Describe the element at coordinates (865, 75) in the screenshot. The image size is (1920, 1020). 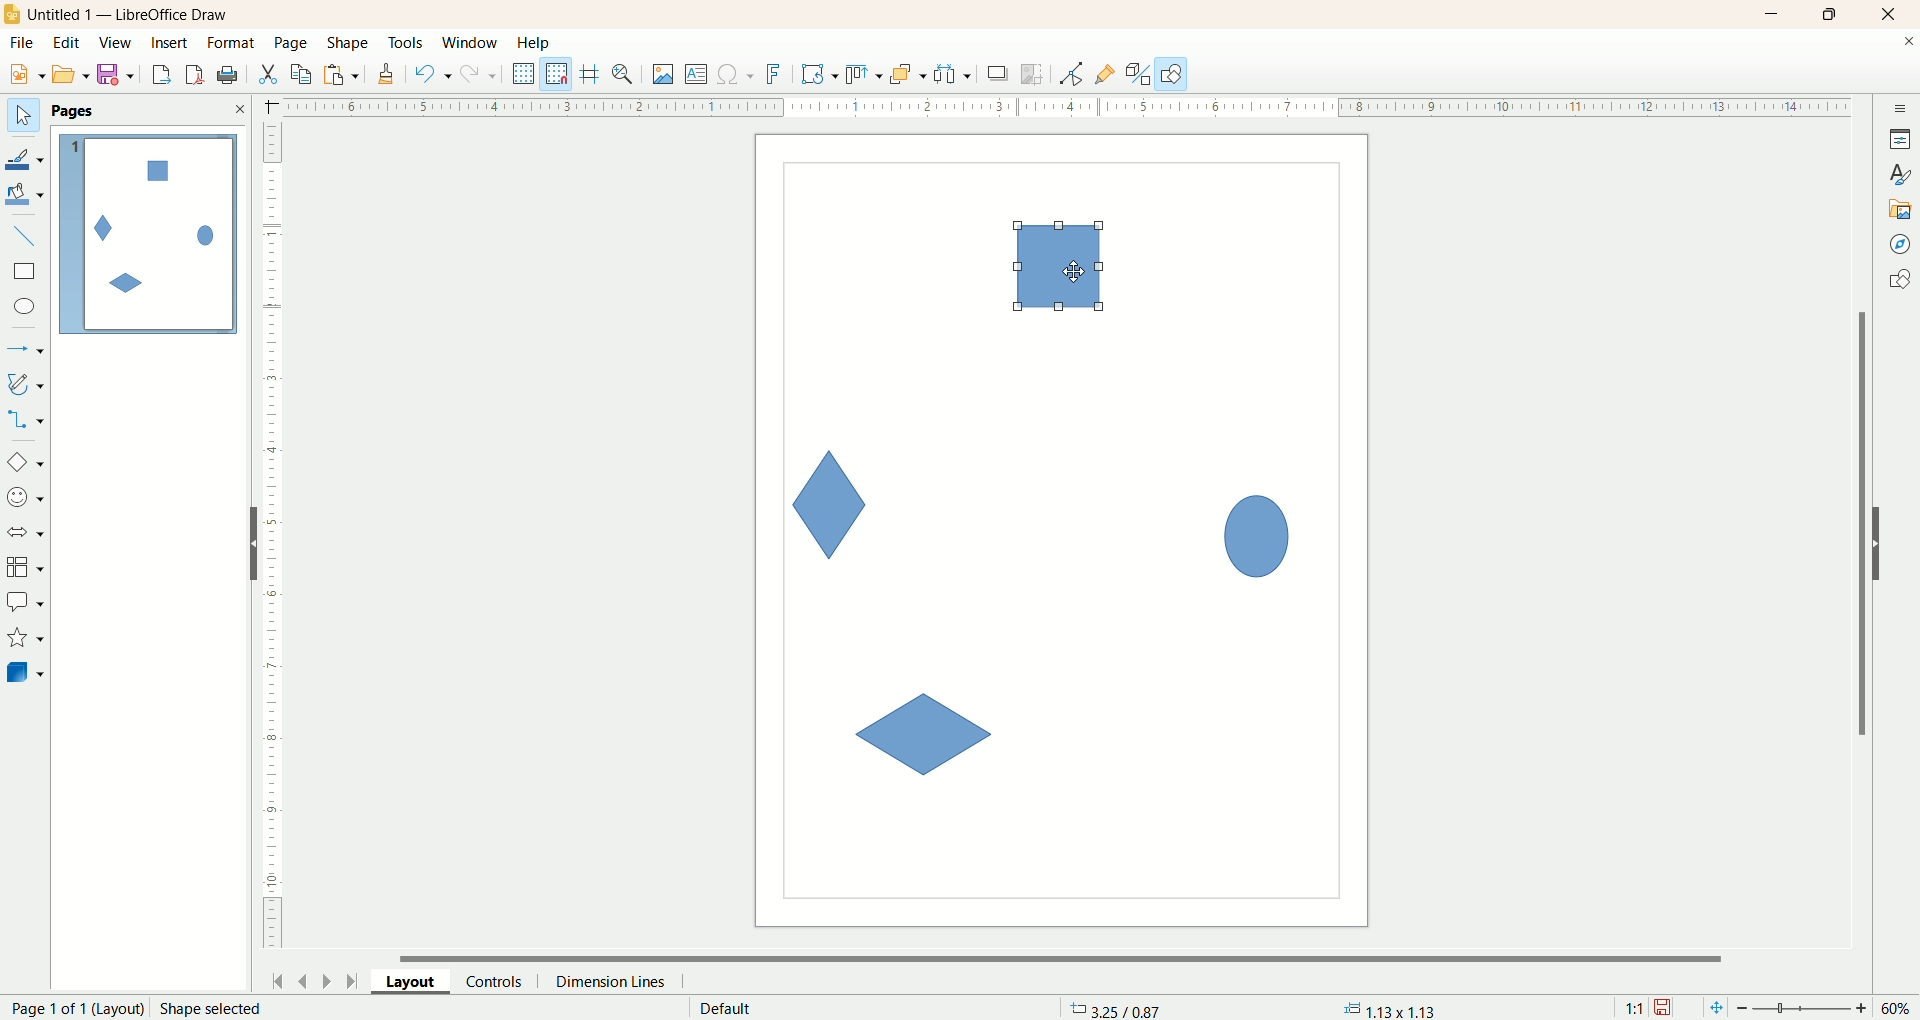
I see `allign object` at that location.